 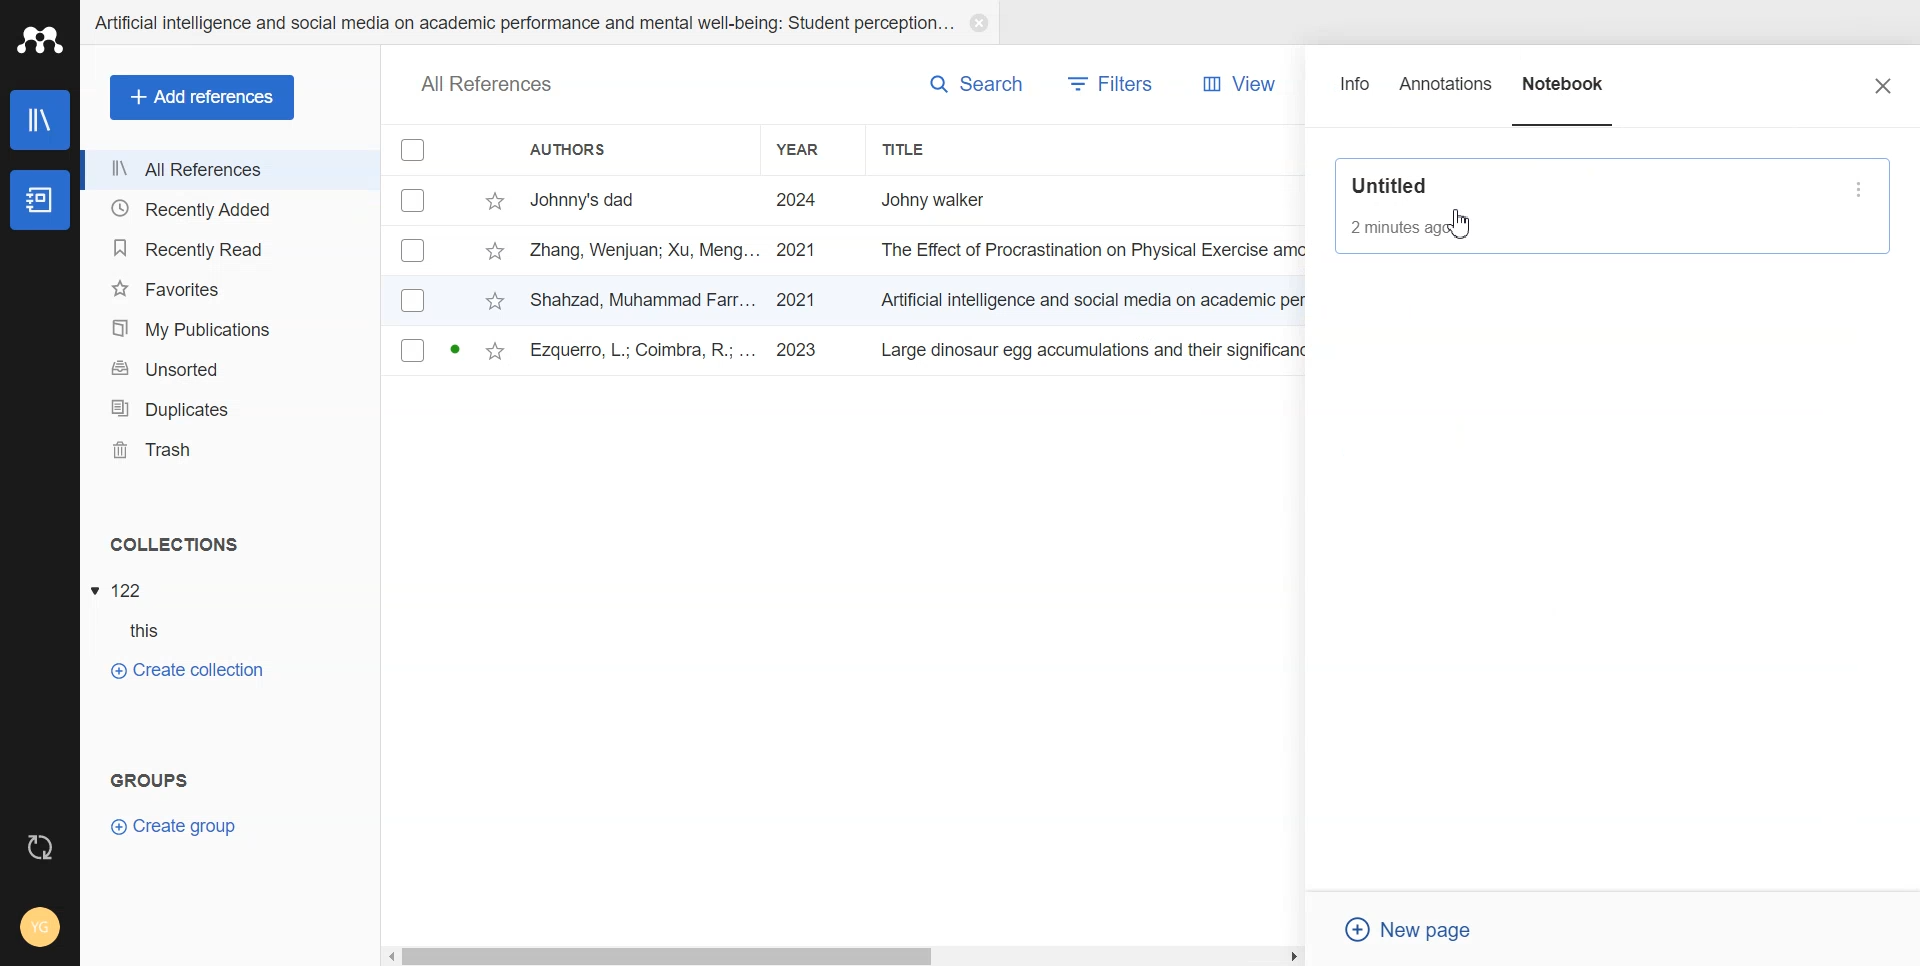 What do you see at coordinates (229, 409) in the screenshot?
I see `Duplicates` at bounding box center [229, 409].